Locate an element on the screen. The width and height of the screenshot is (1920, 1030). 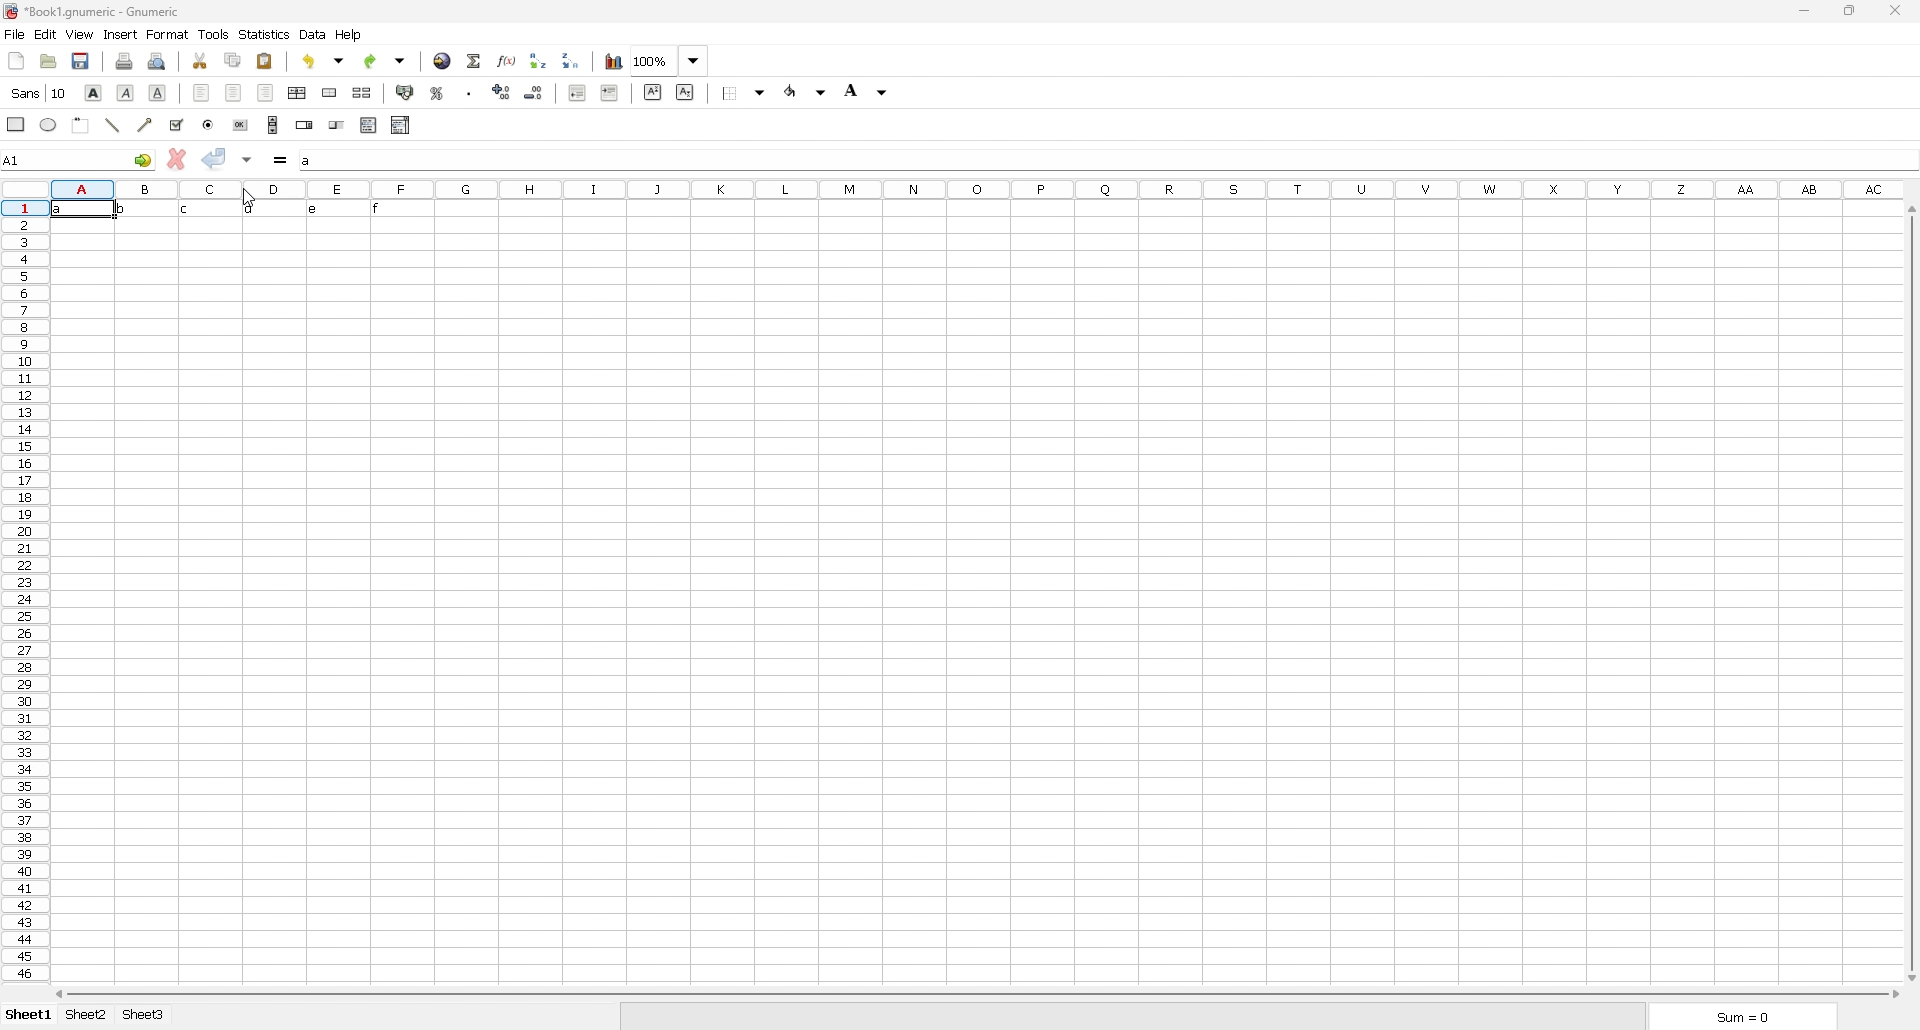
copy is located at coordinates (233, 60).